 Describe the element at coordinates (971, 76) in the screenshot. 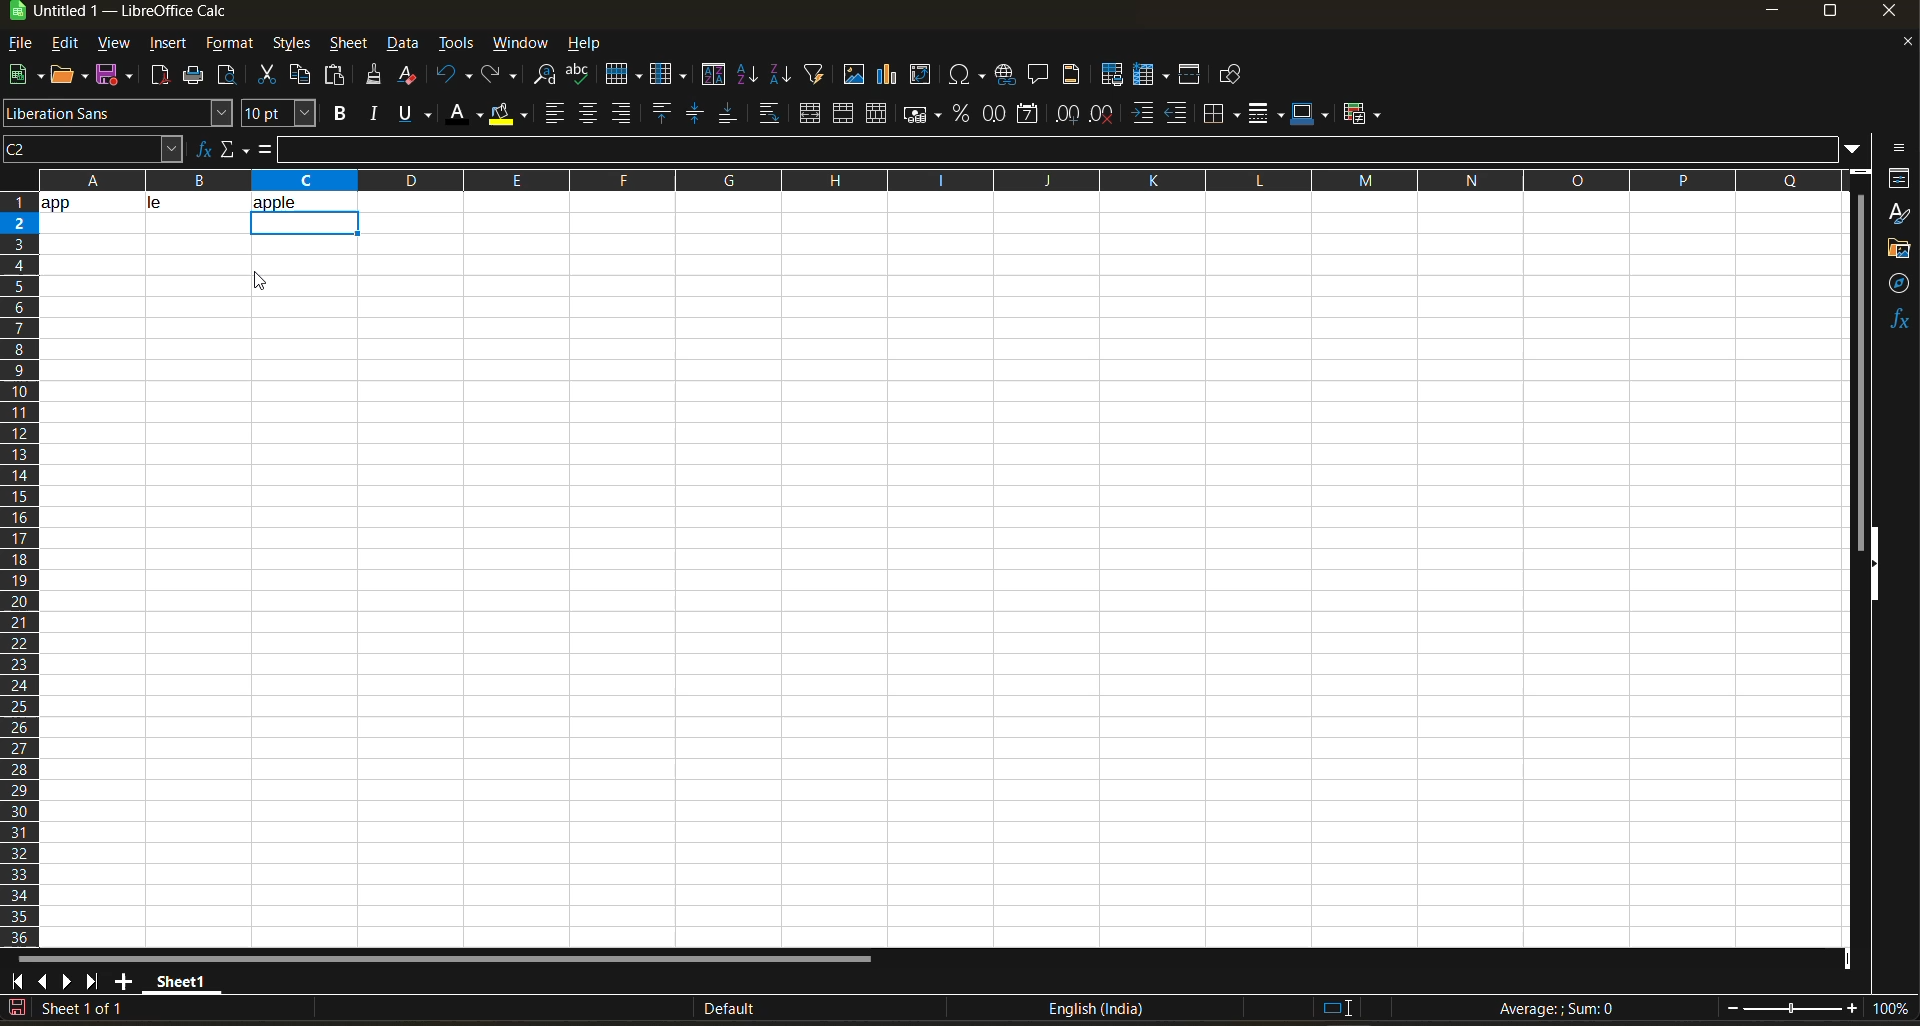

I see `insert special characters` at that location.